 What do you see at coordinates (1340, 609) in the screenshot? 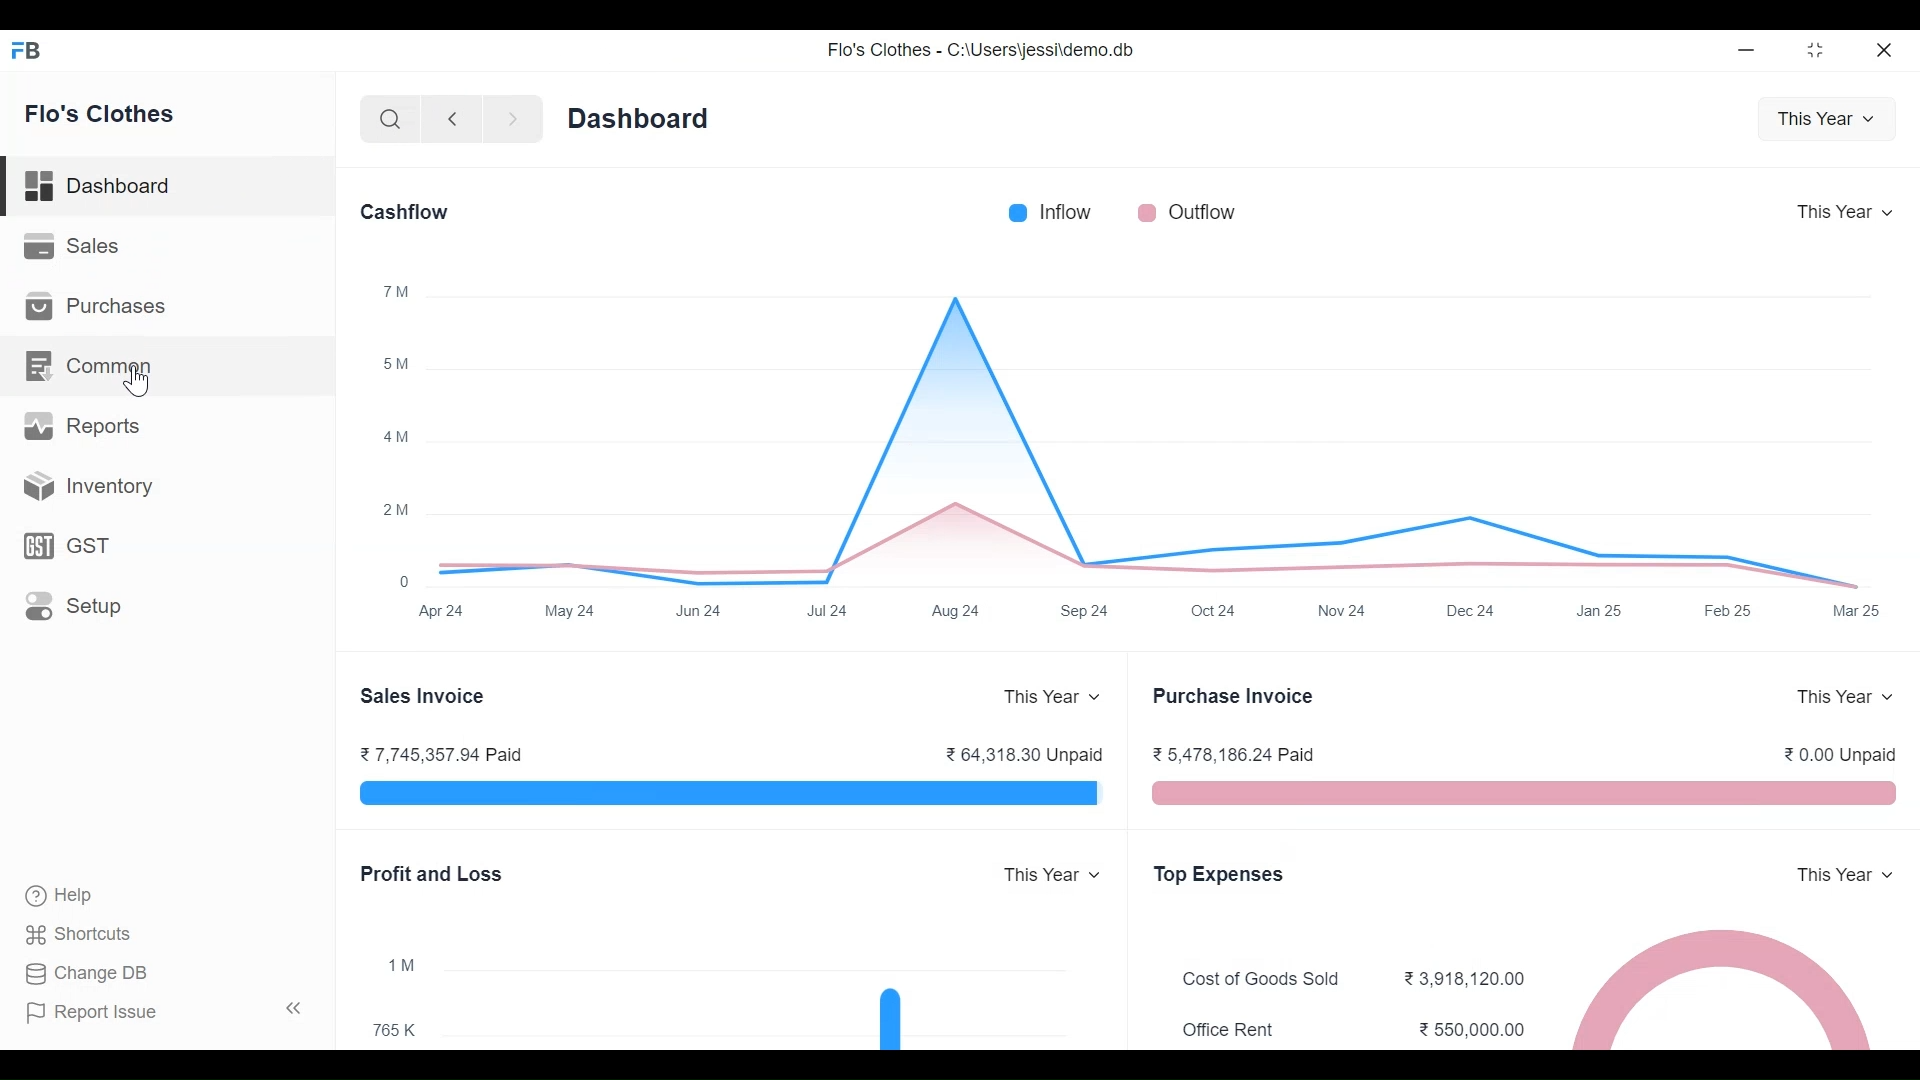
I see `Nov 24` at bounding box center [1340, 609].